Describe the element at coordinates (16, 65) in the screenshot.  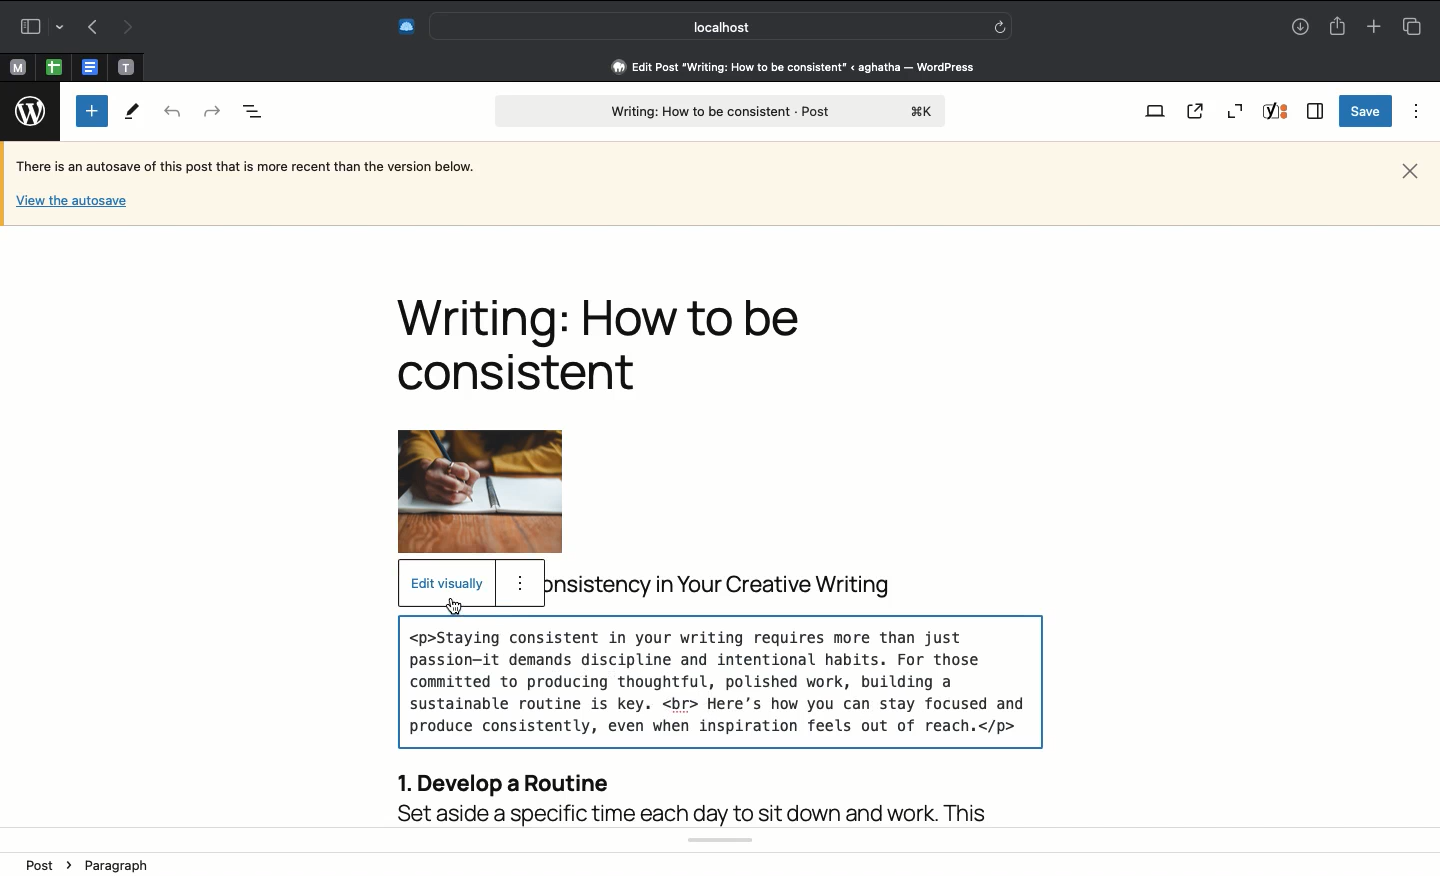
I see `pinned tab` at that location.